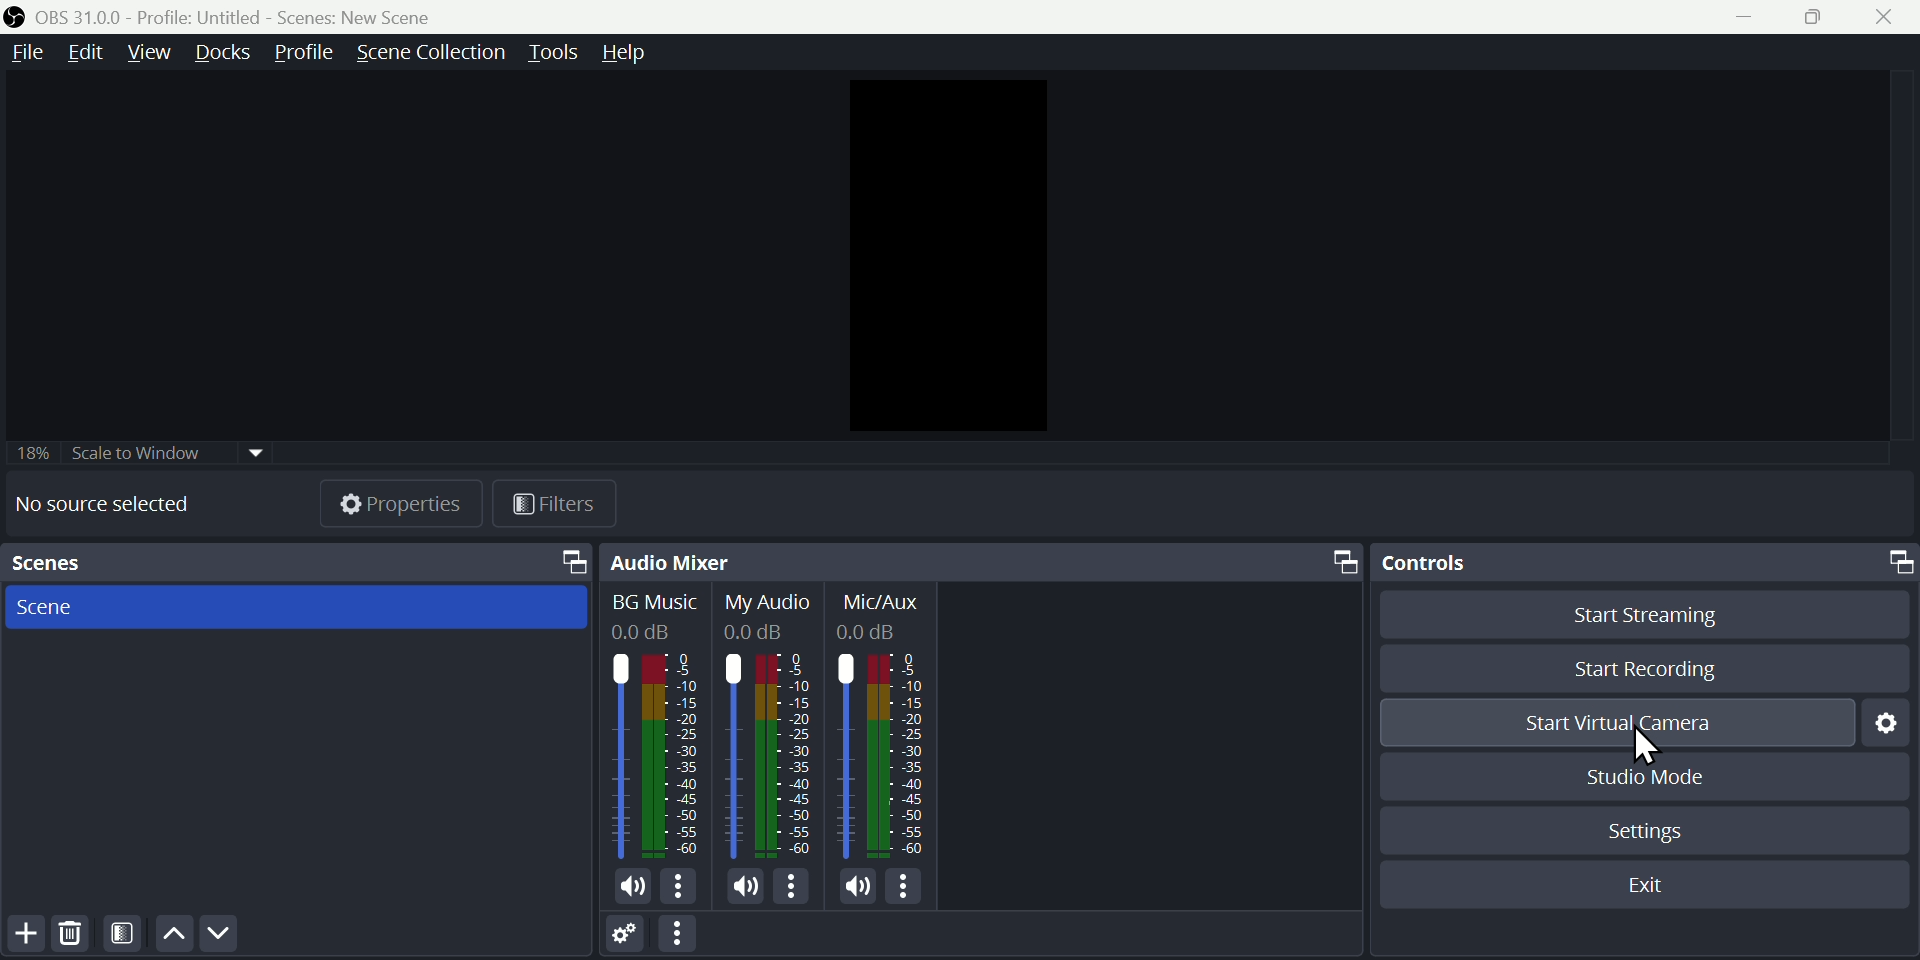  I want to click on Filter, so click(123, 935).